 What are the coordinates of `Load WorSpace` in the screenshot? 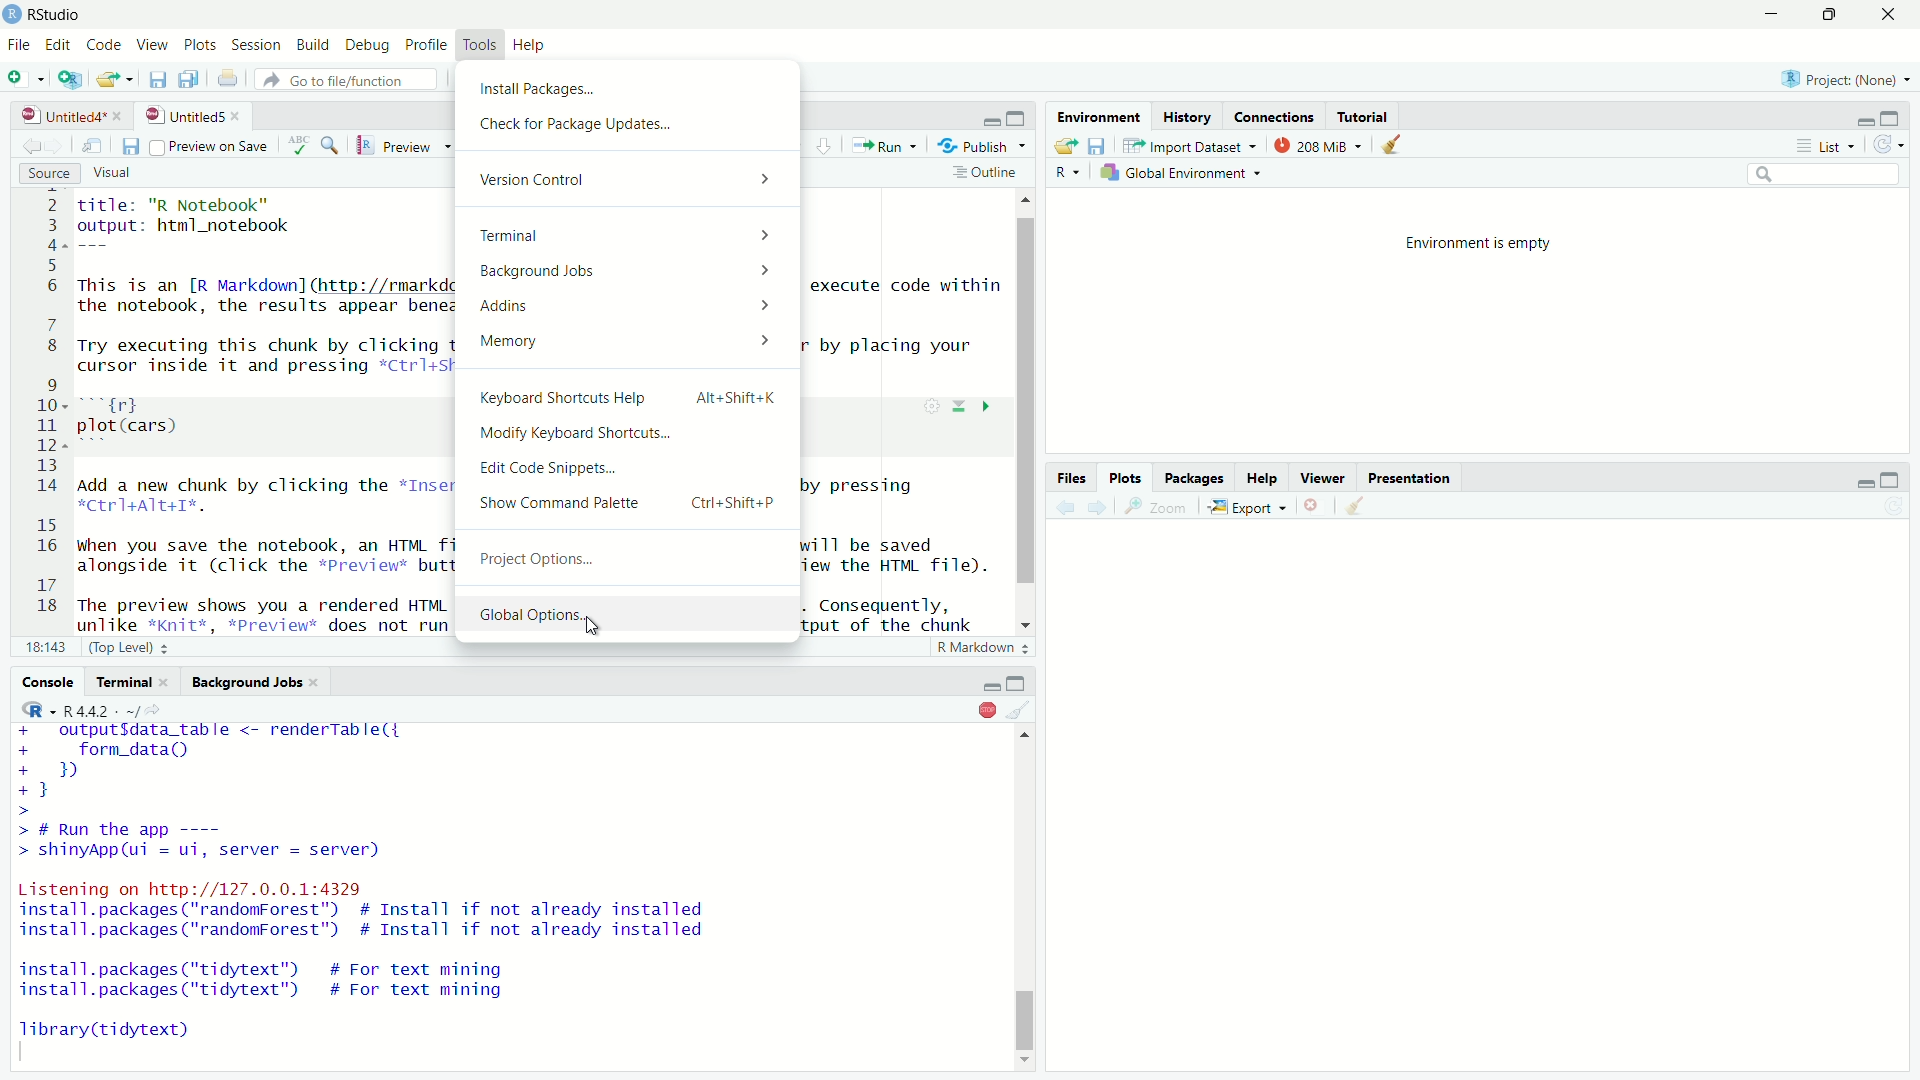 It's located at (1064, 145).